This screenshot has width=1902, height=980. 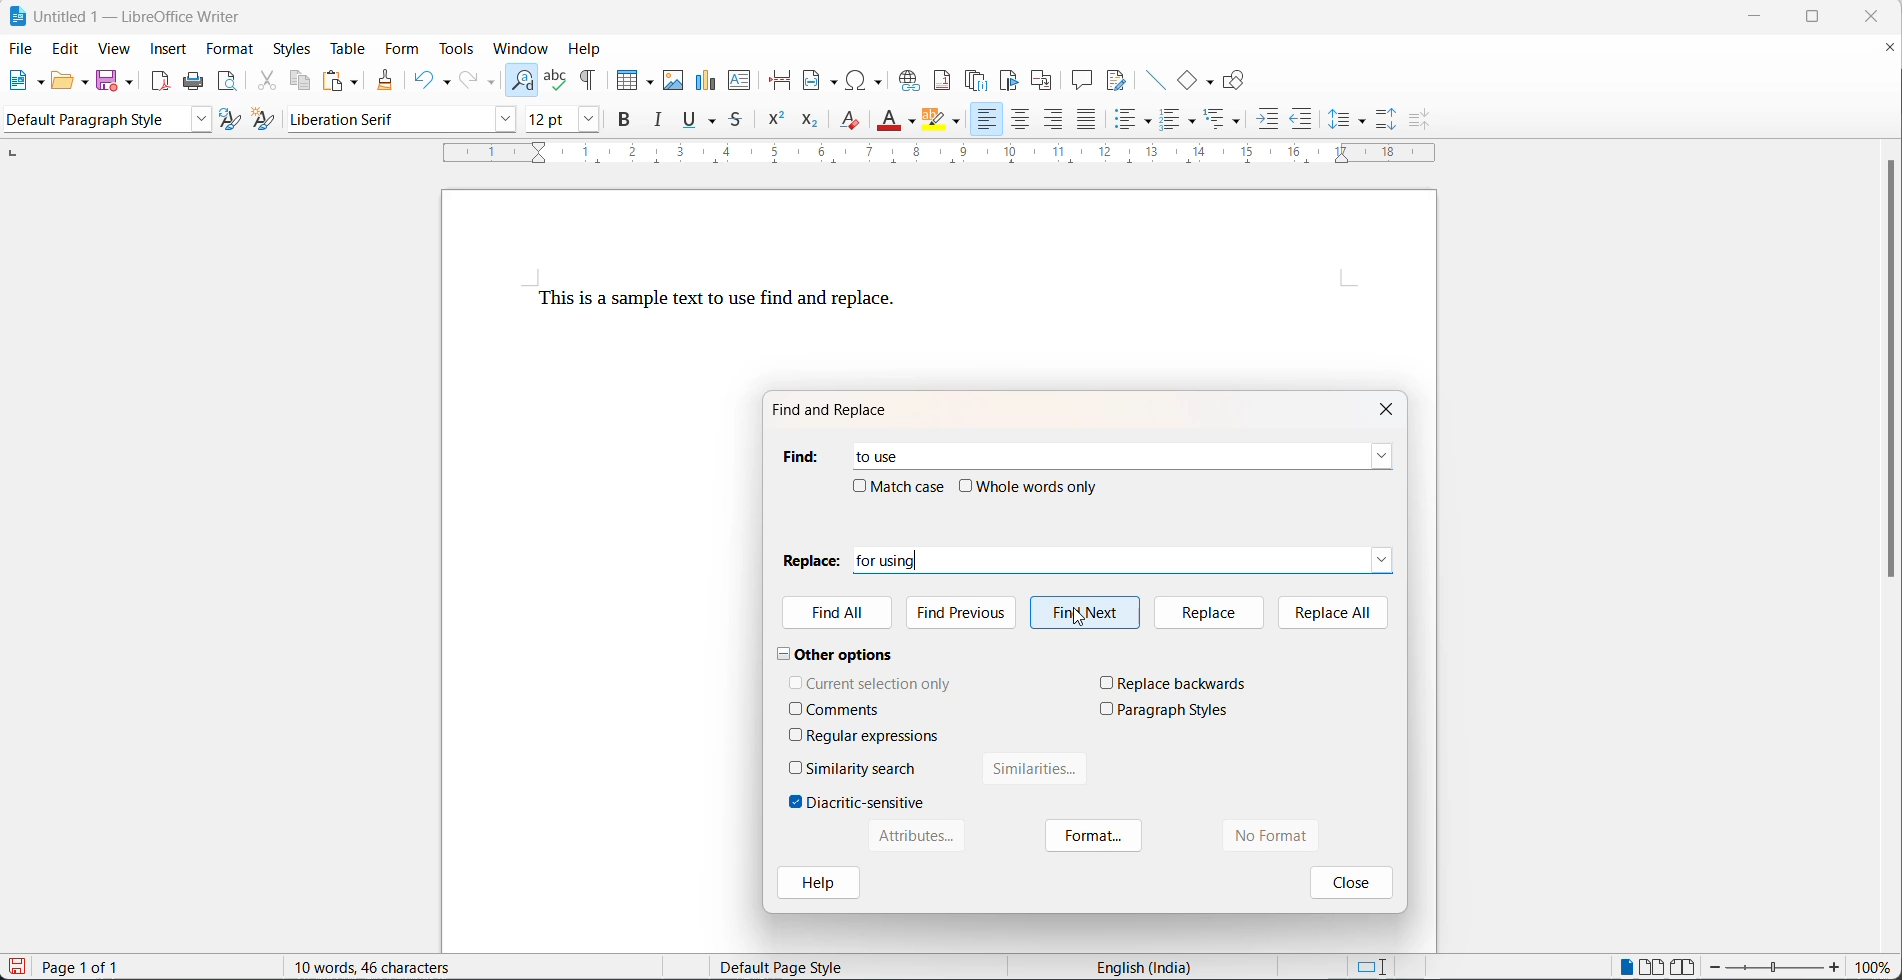 I want to click on superscript, so click(x=775, y=124).